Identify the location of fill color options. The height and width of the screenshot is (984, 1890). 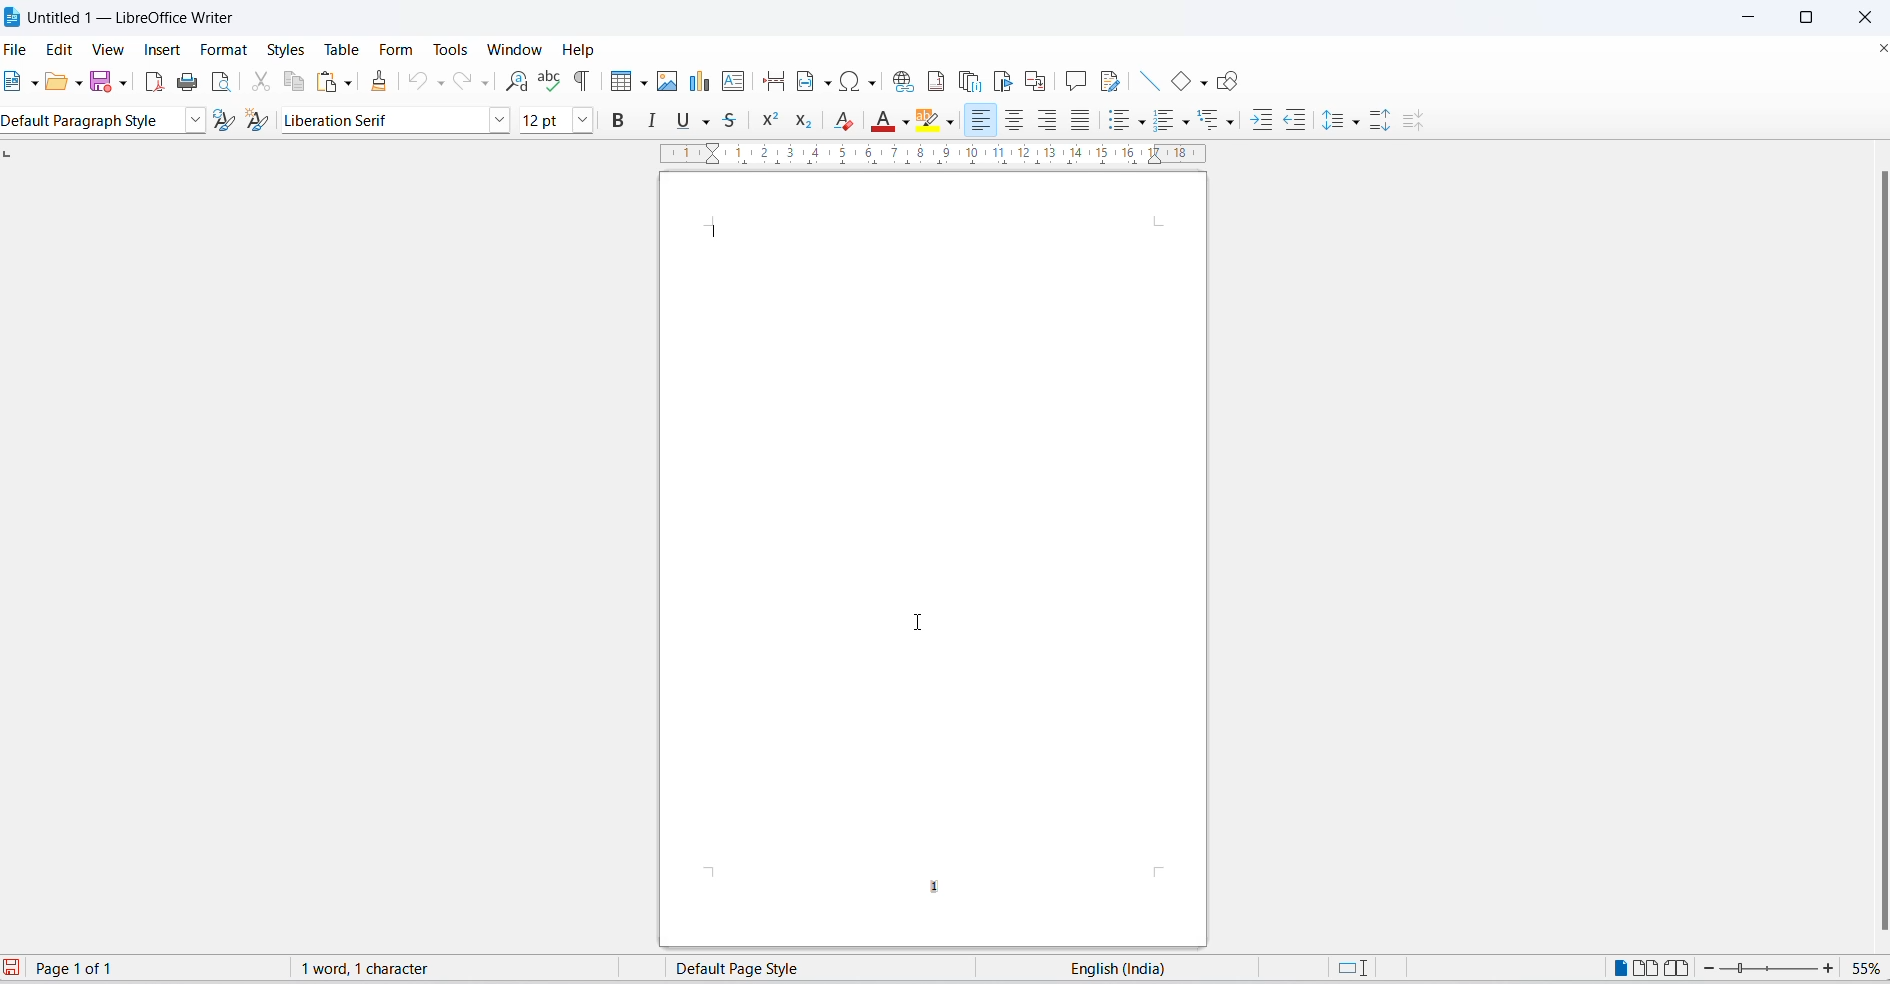
(907, 122).